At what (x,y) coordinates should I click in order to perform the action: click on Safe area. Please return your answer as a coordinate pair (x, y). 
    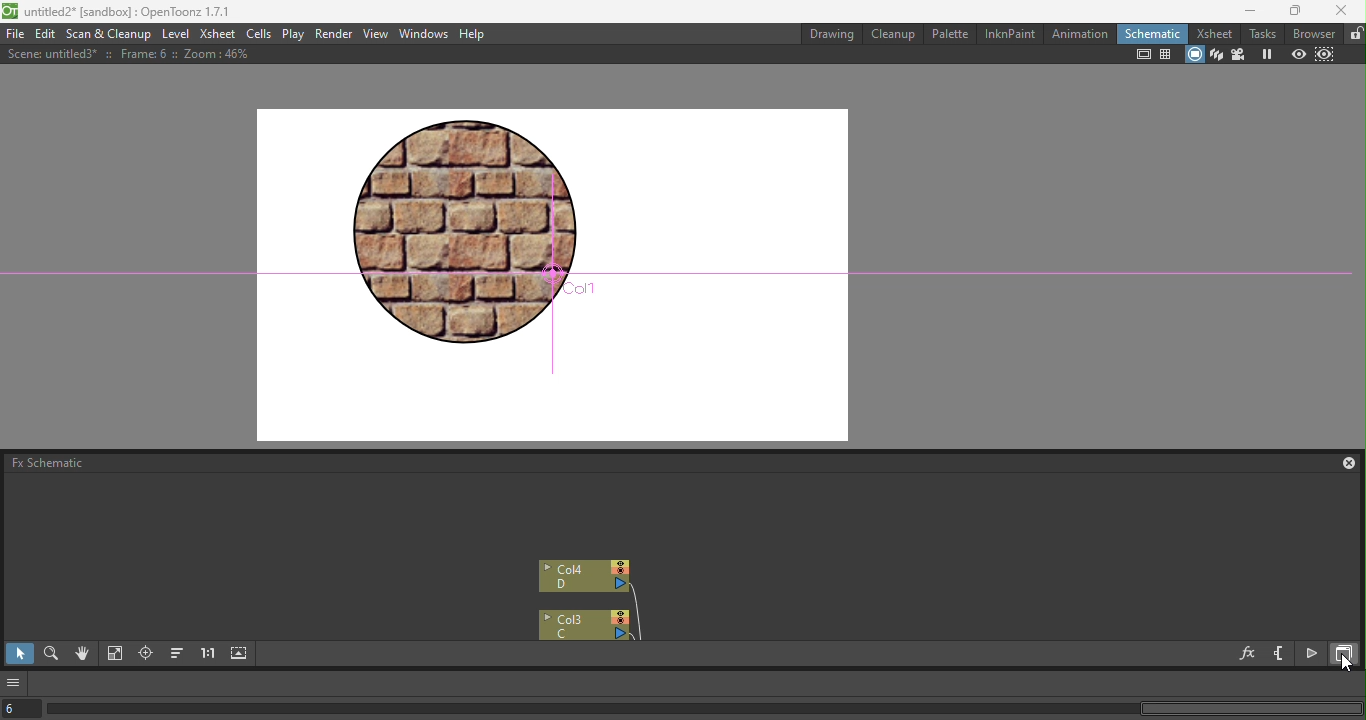
    Looking at the image, I should click on (1142, 55).